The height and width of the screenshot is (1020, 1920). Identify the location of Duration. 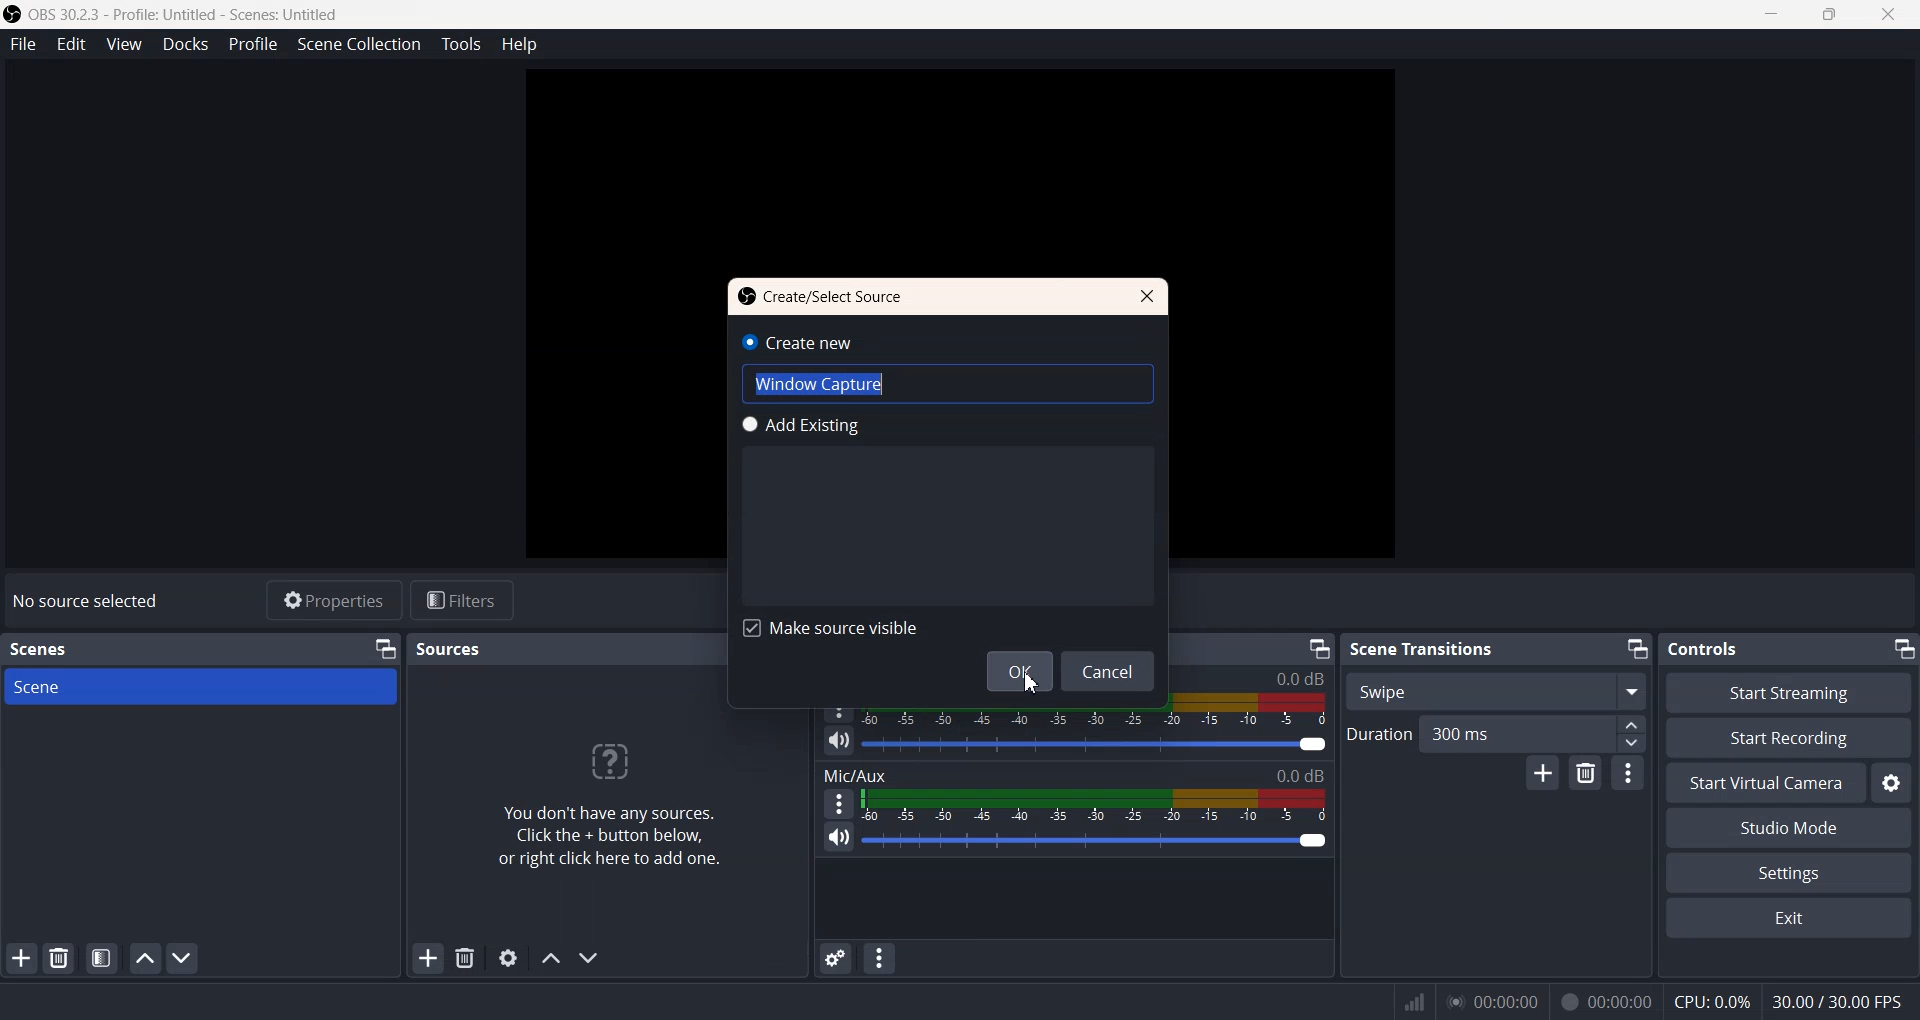
(1380, 732).